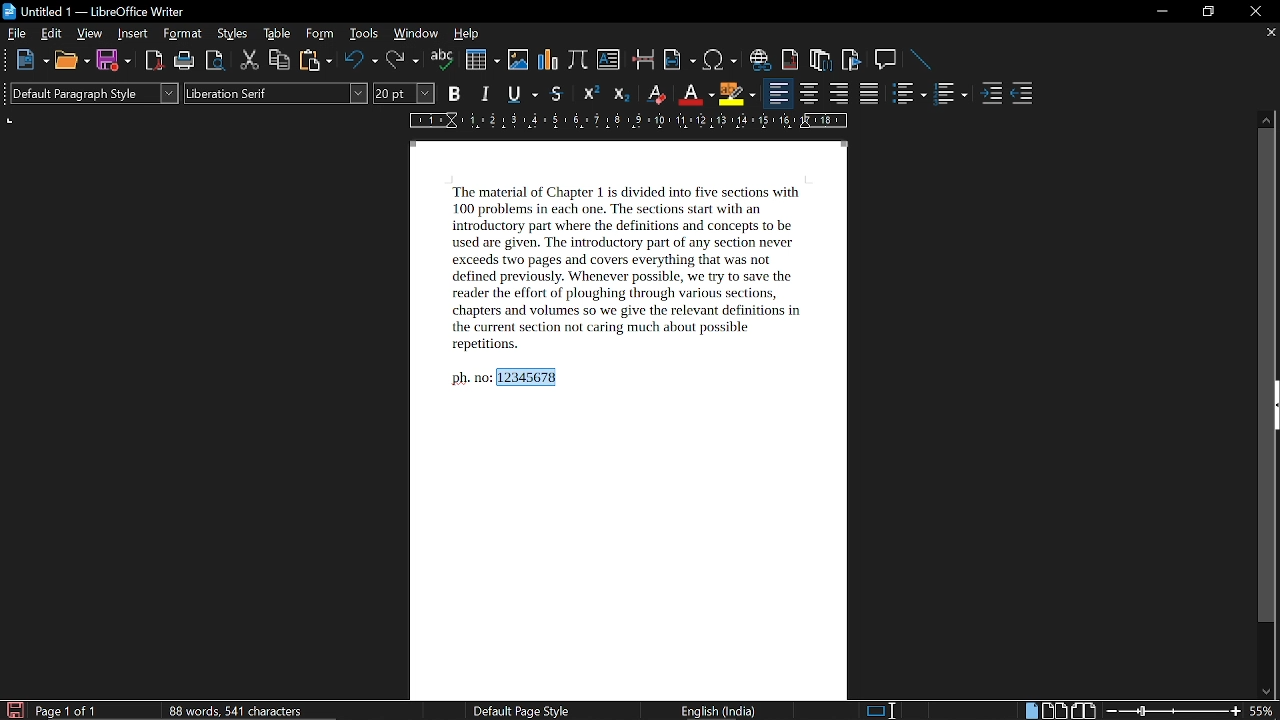 The height and width of the screenshot is (720, 1280). What do you see at coordinates (401, 61) in the screenshot?
I see `redo` at bounding box center [401, 61].